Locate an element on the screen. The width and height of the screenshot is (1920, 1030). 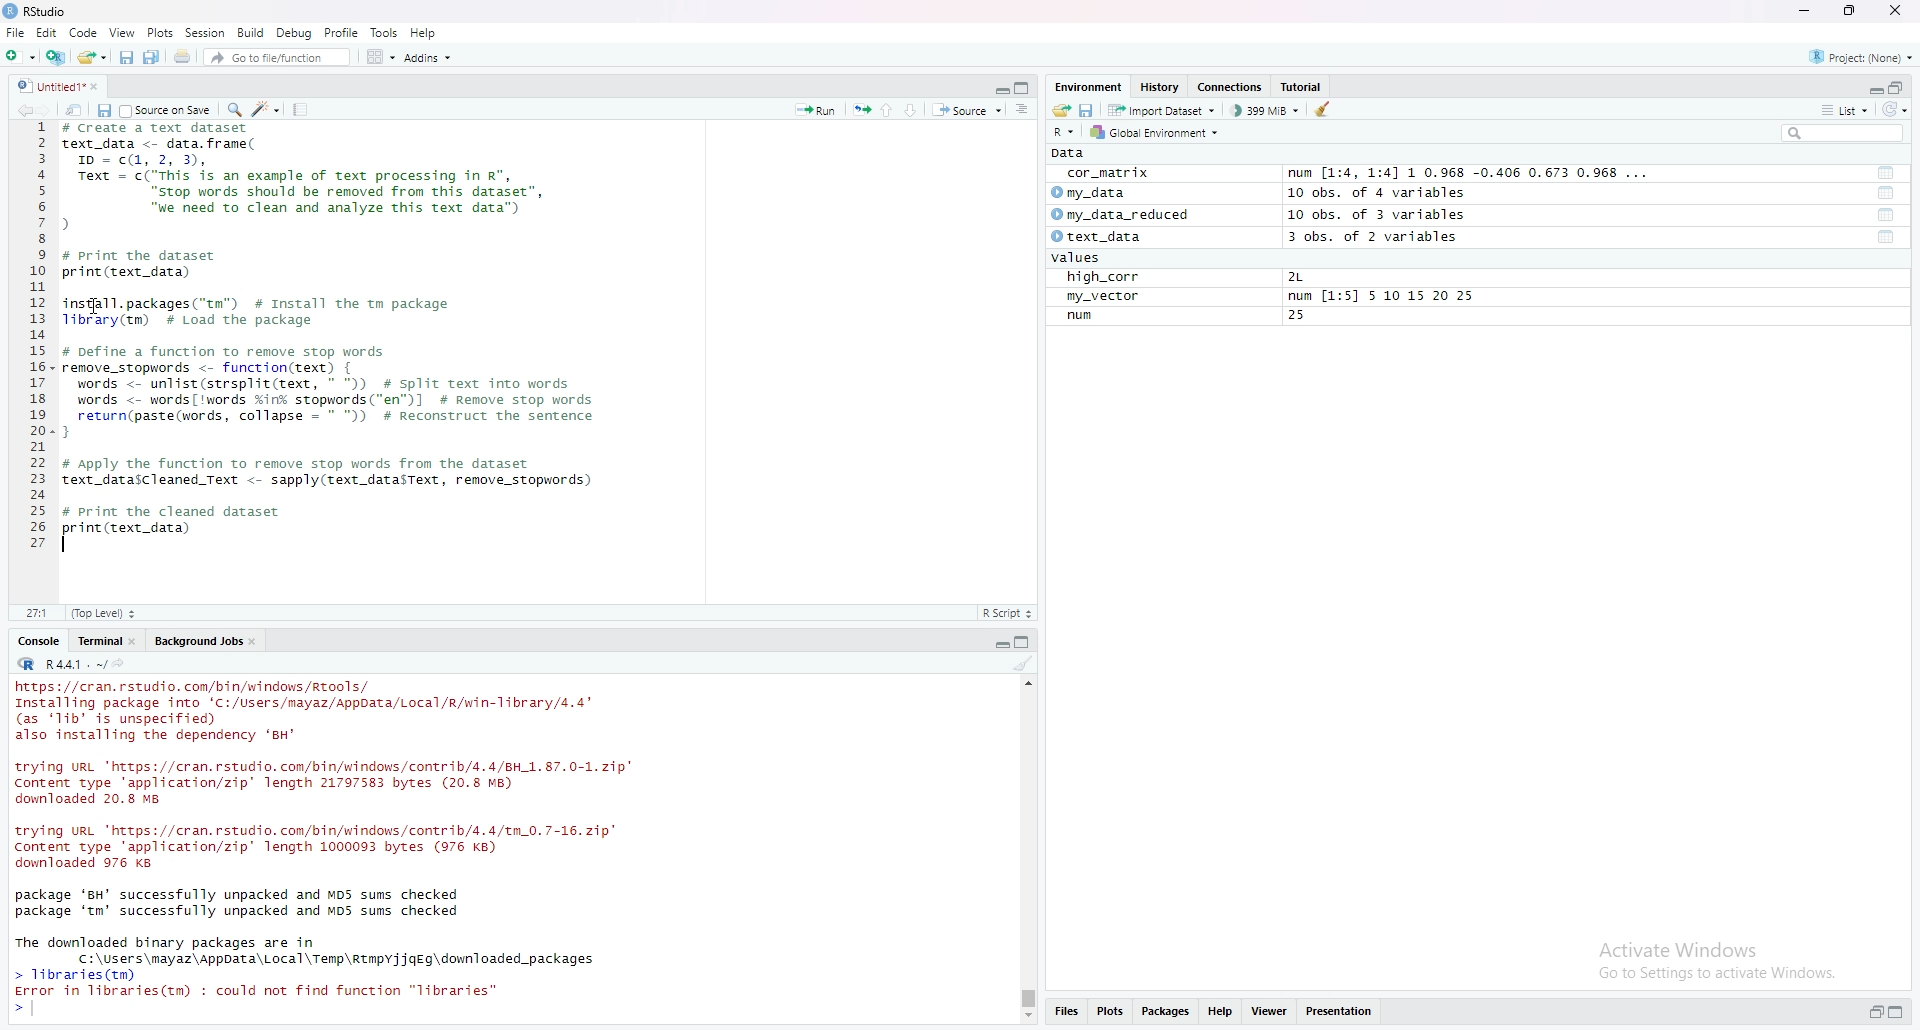
 my data is located at coordinates (1090, 191).